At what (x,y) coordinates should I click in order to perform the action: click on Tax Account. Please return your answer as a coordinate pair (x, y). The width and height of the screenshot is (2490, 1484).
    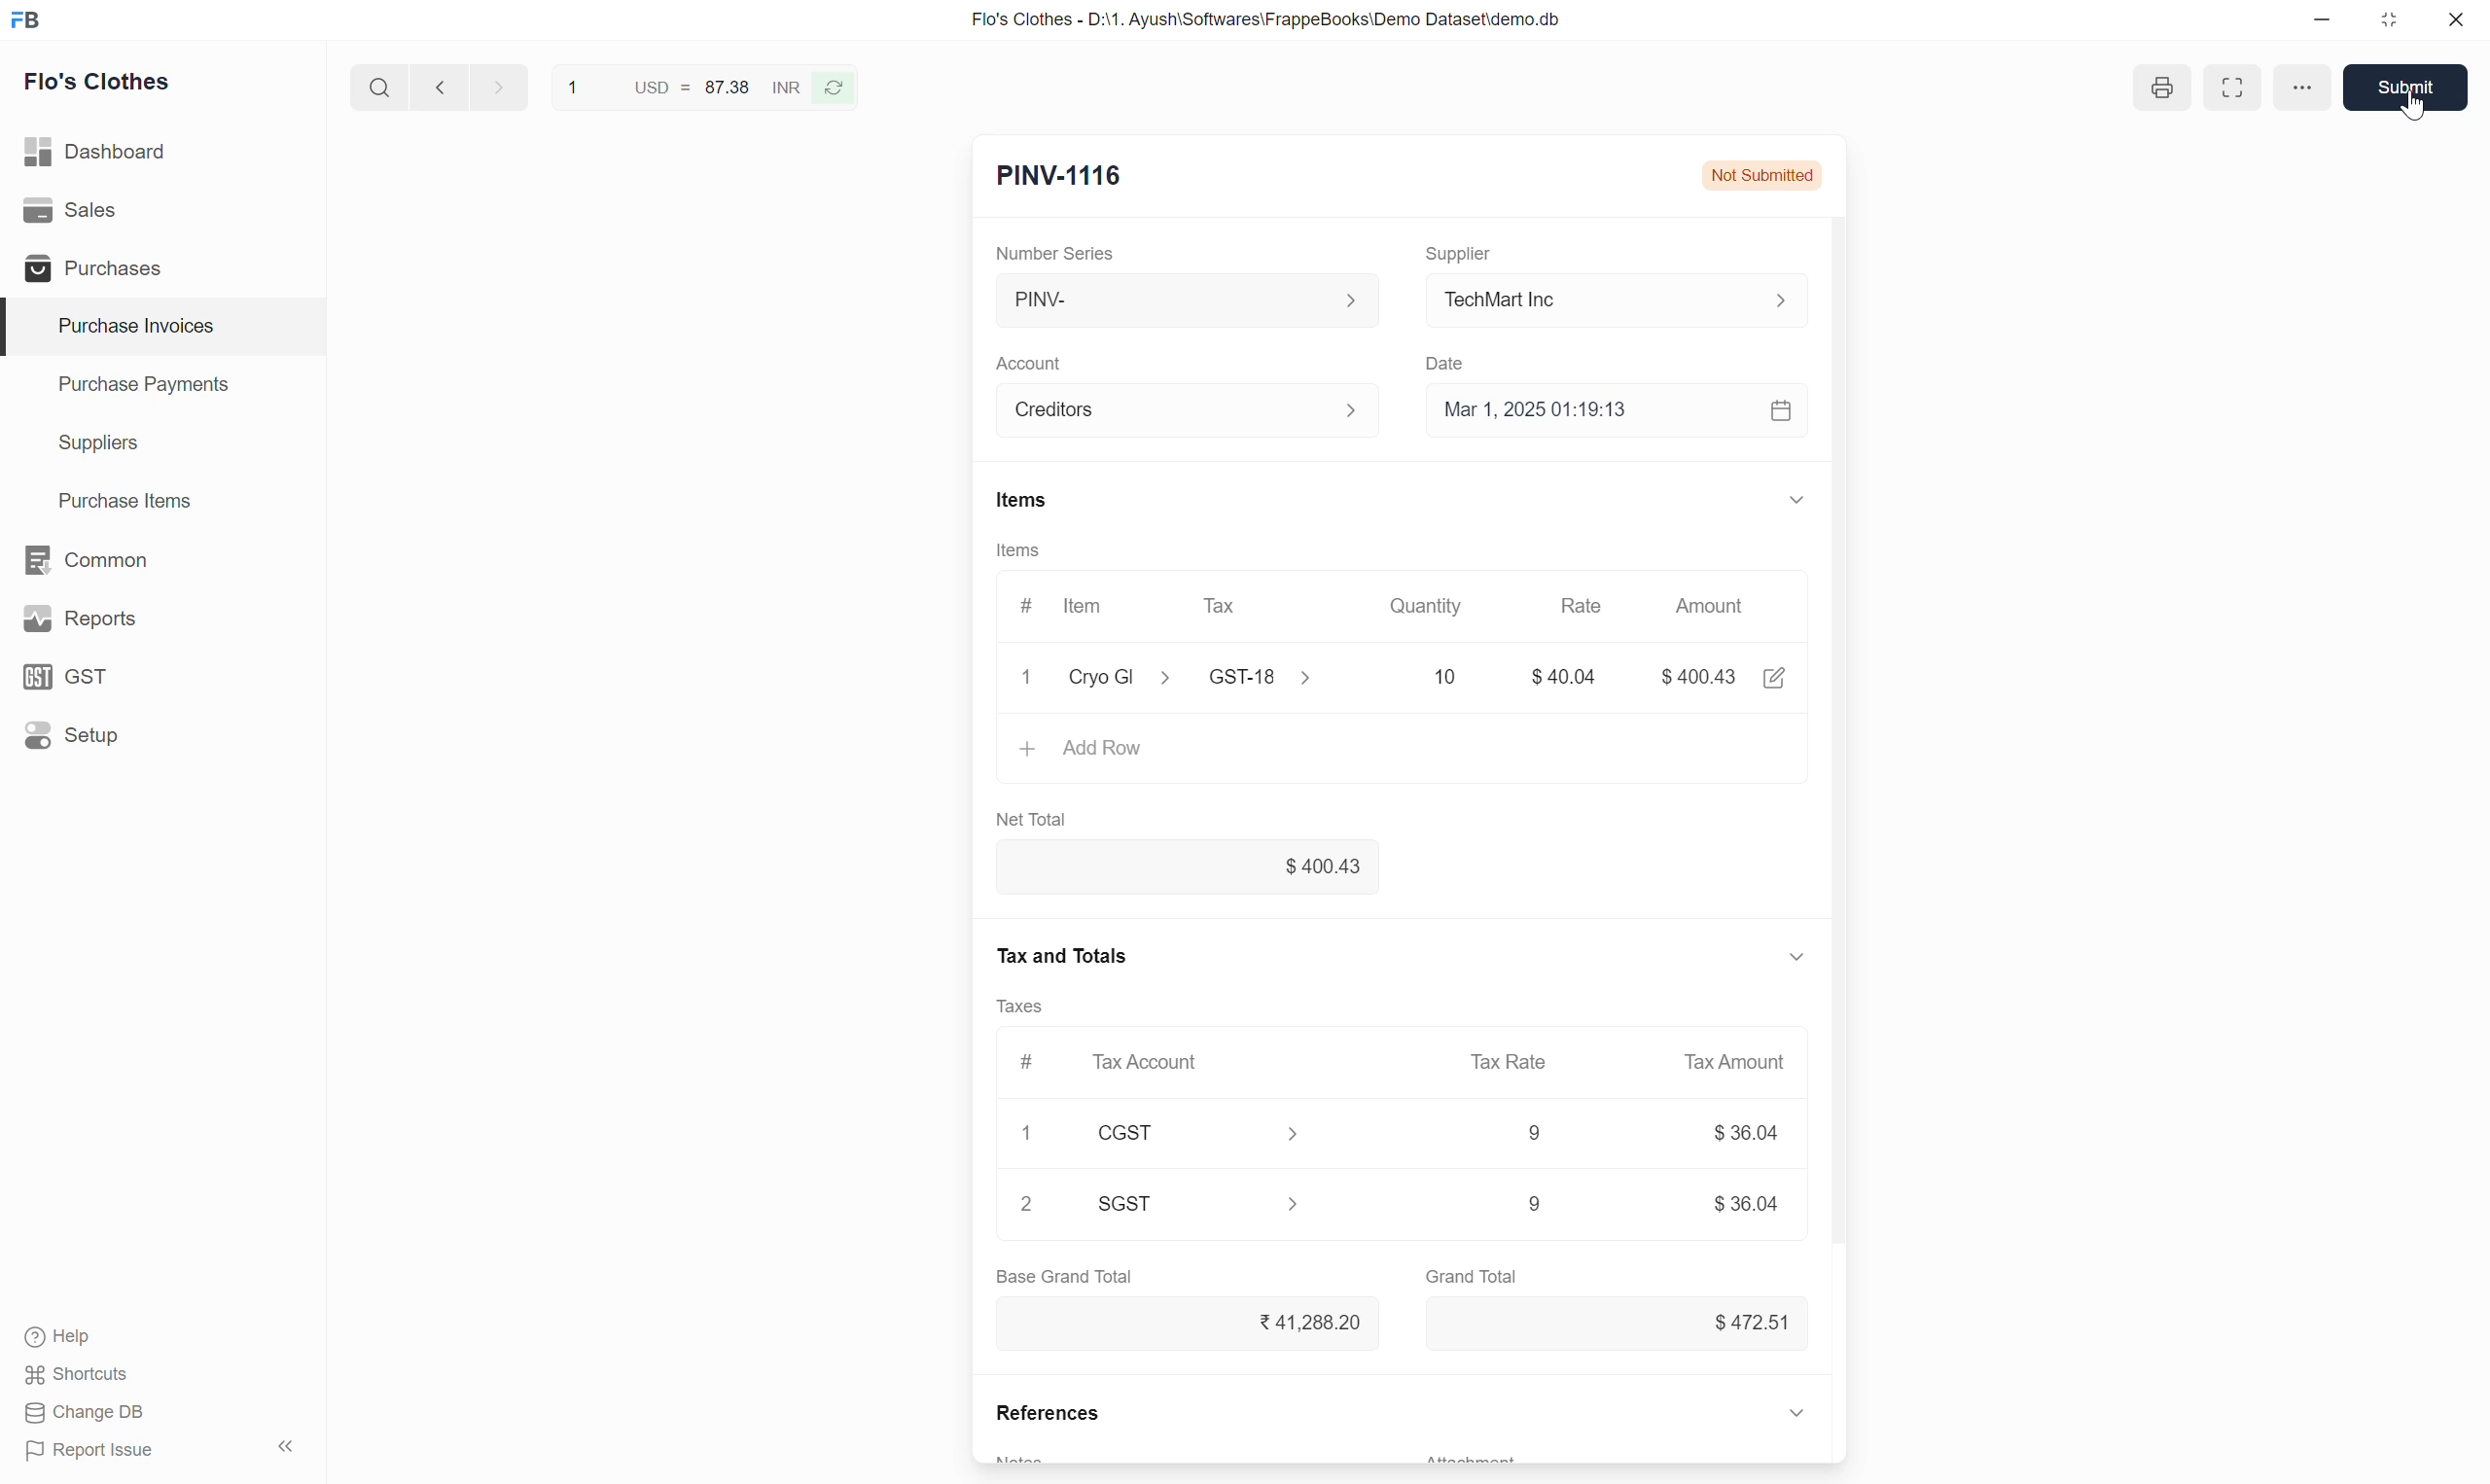
    Looking at the image, I should click on (1152, 1060).